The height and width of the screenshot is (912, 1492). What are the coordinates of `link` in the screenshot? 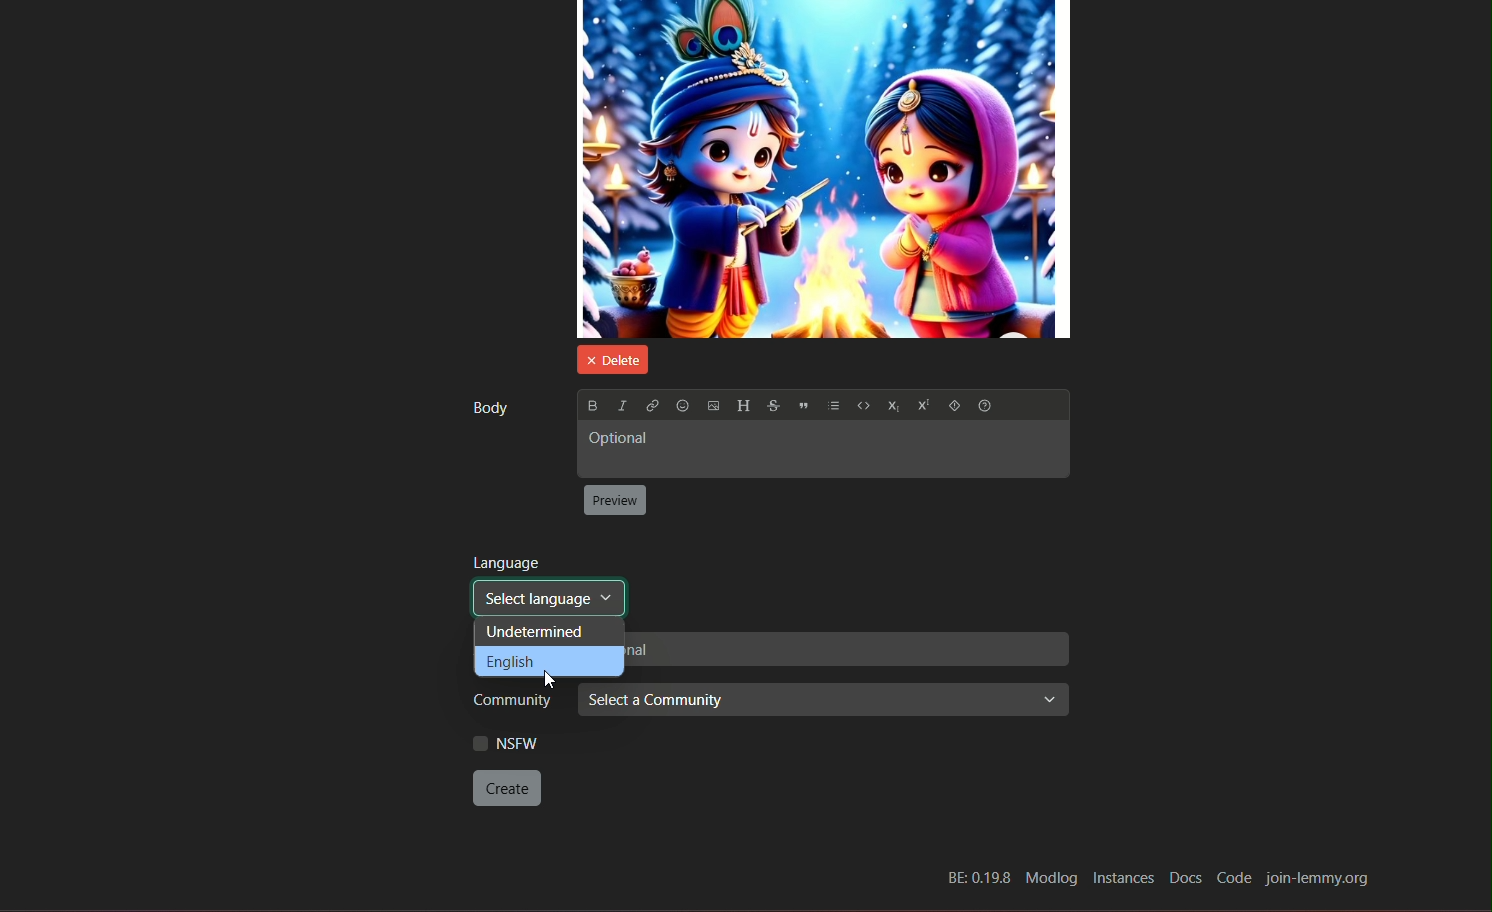 It's located at (651, 406).